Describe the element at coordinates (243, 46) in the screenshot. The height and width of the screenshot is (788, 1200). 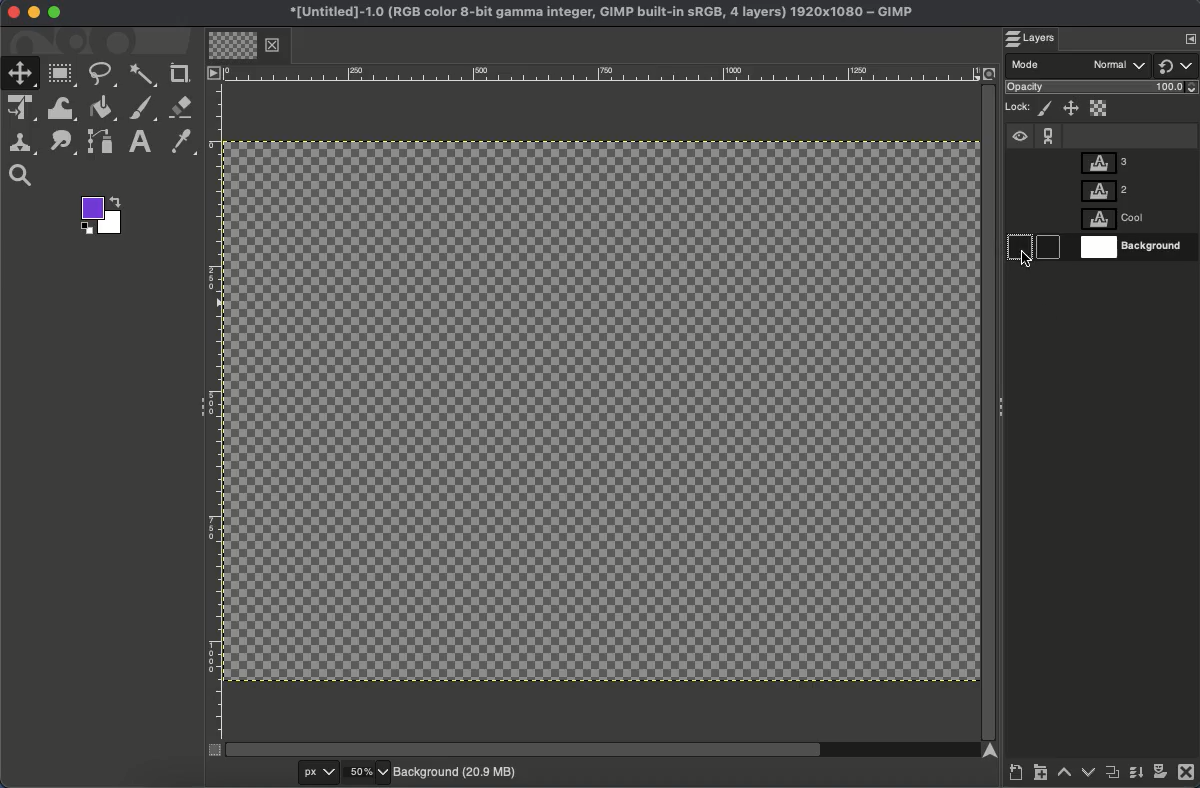
I see `Tab` at that location.